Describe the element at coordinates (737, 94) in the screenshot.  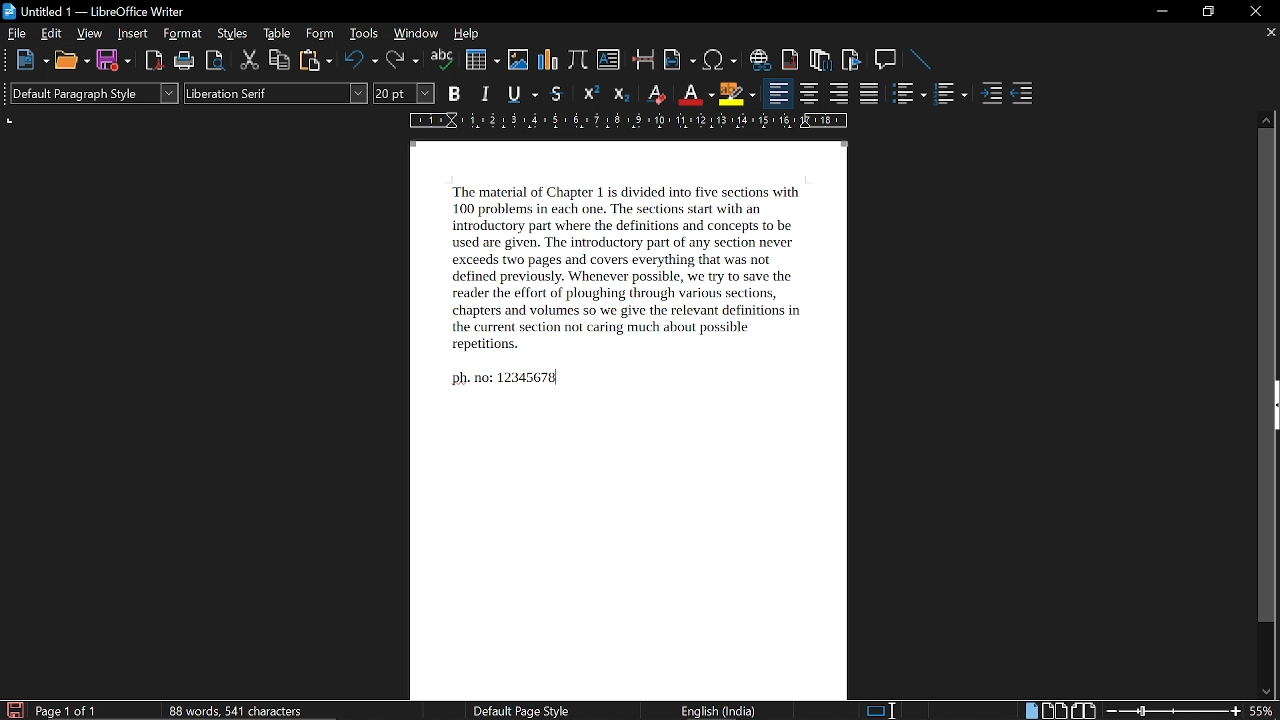
I see `highlight` at that location.